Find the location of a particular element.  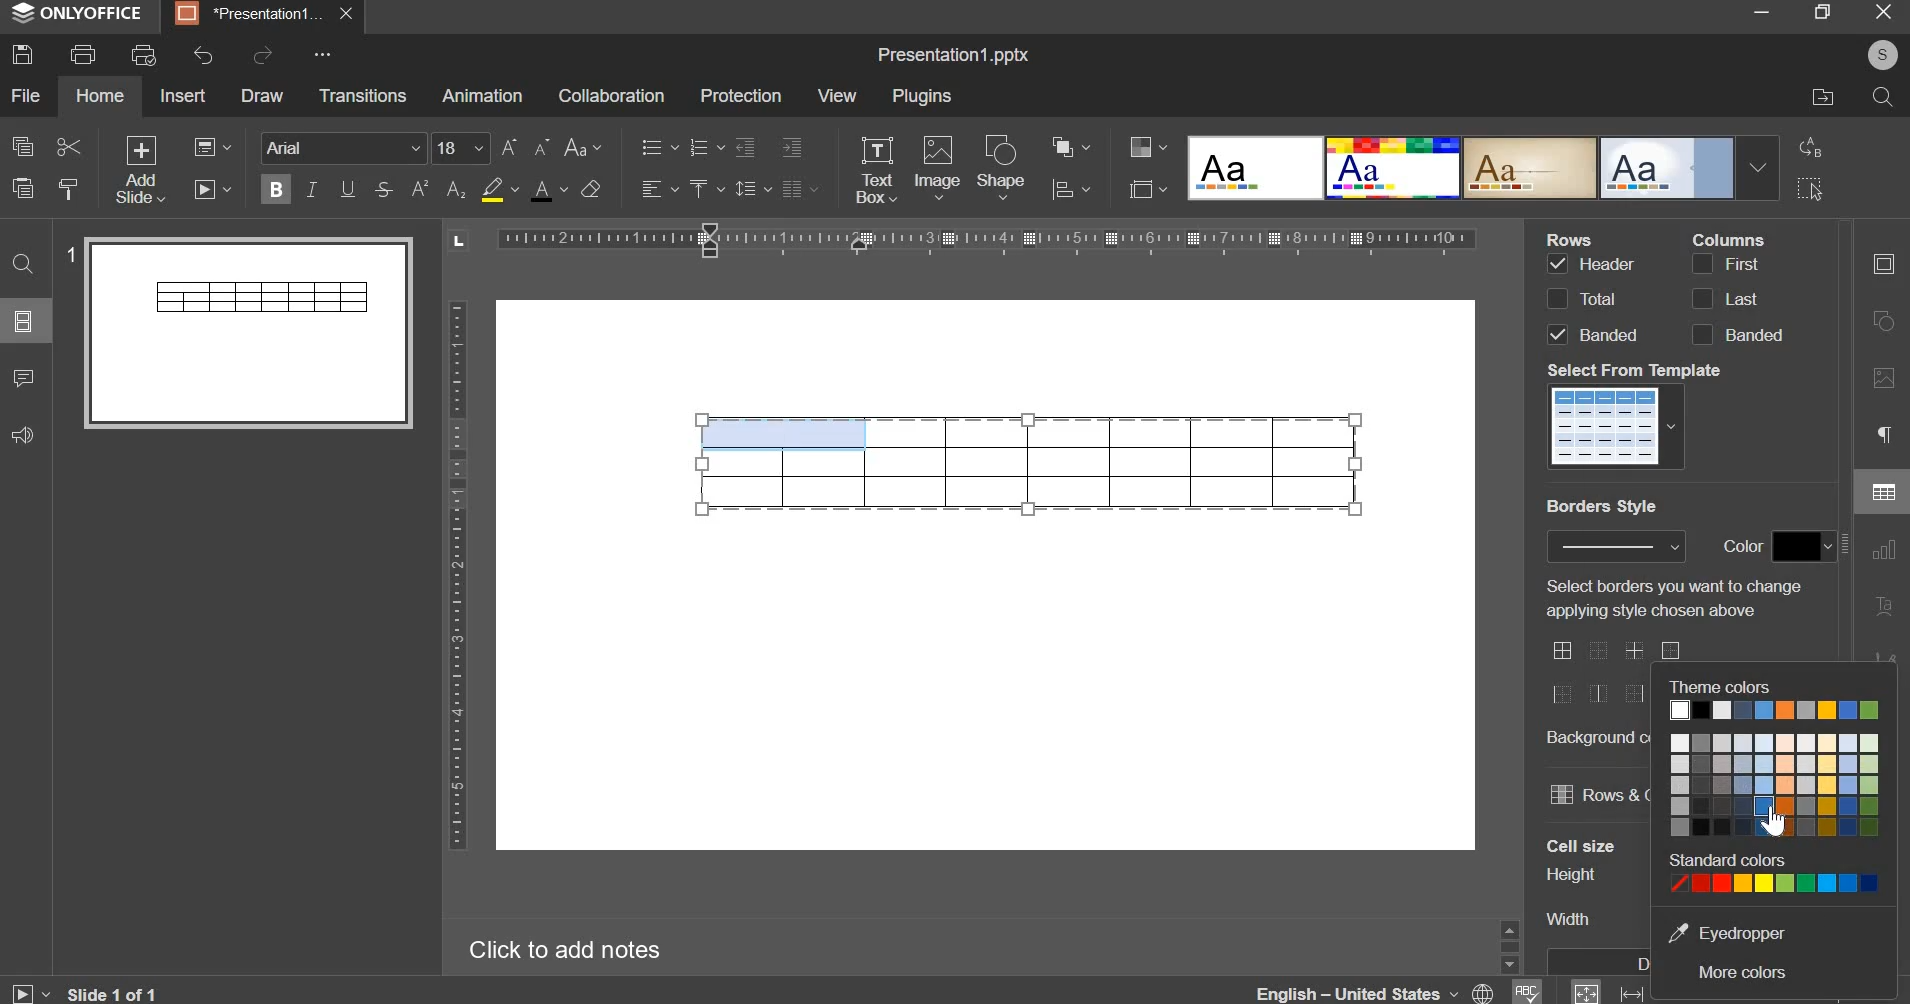

Cursor is located at coordinates (1774, 819).